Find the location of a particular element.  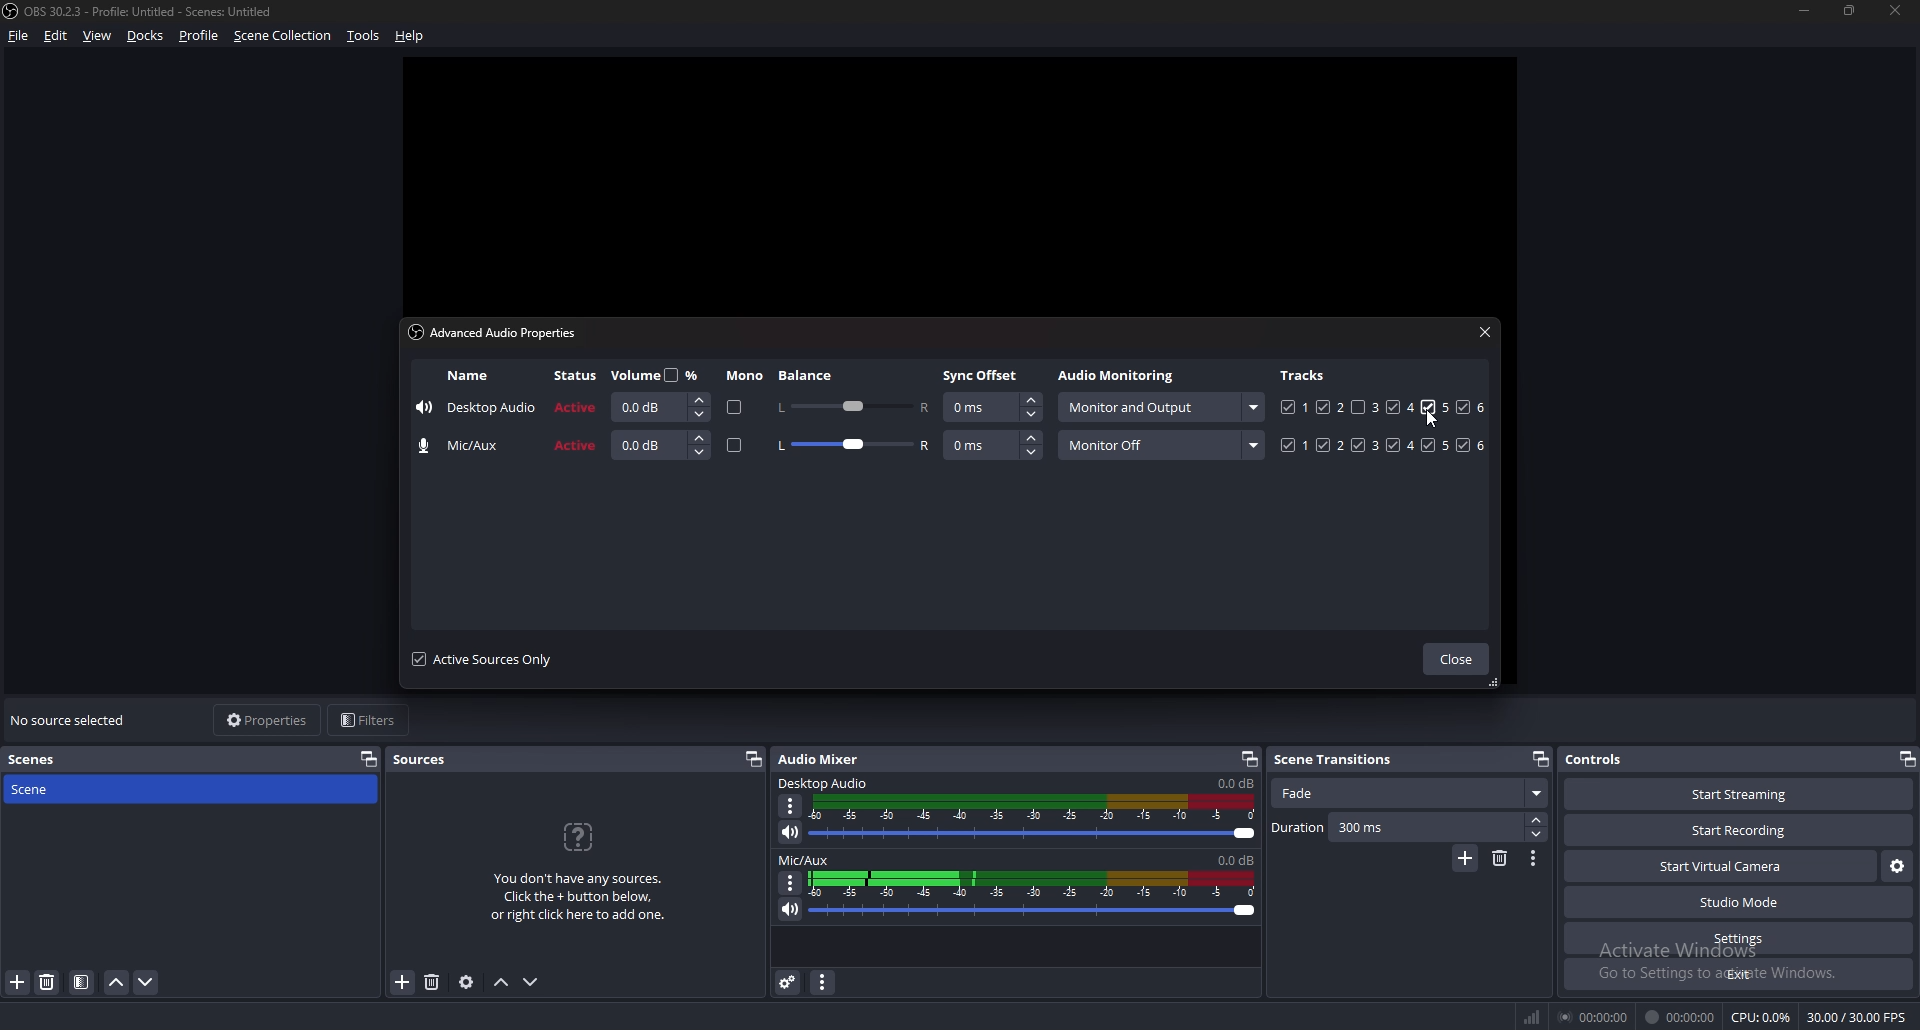

OBS LOGO is located at coordinates (12, 13).